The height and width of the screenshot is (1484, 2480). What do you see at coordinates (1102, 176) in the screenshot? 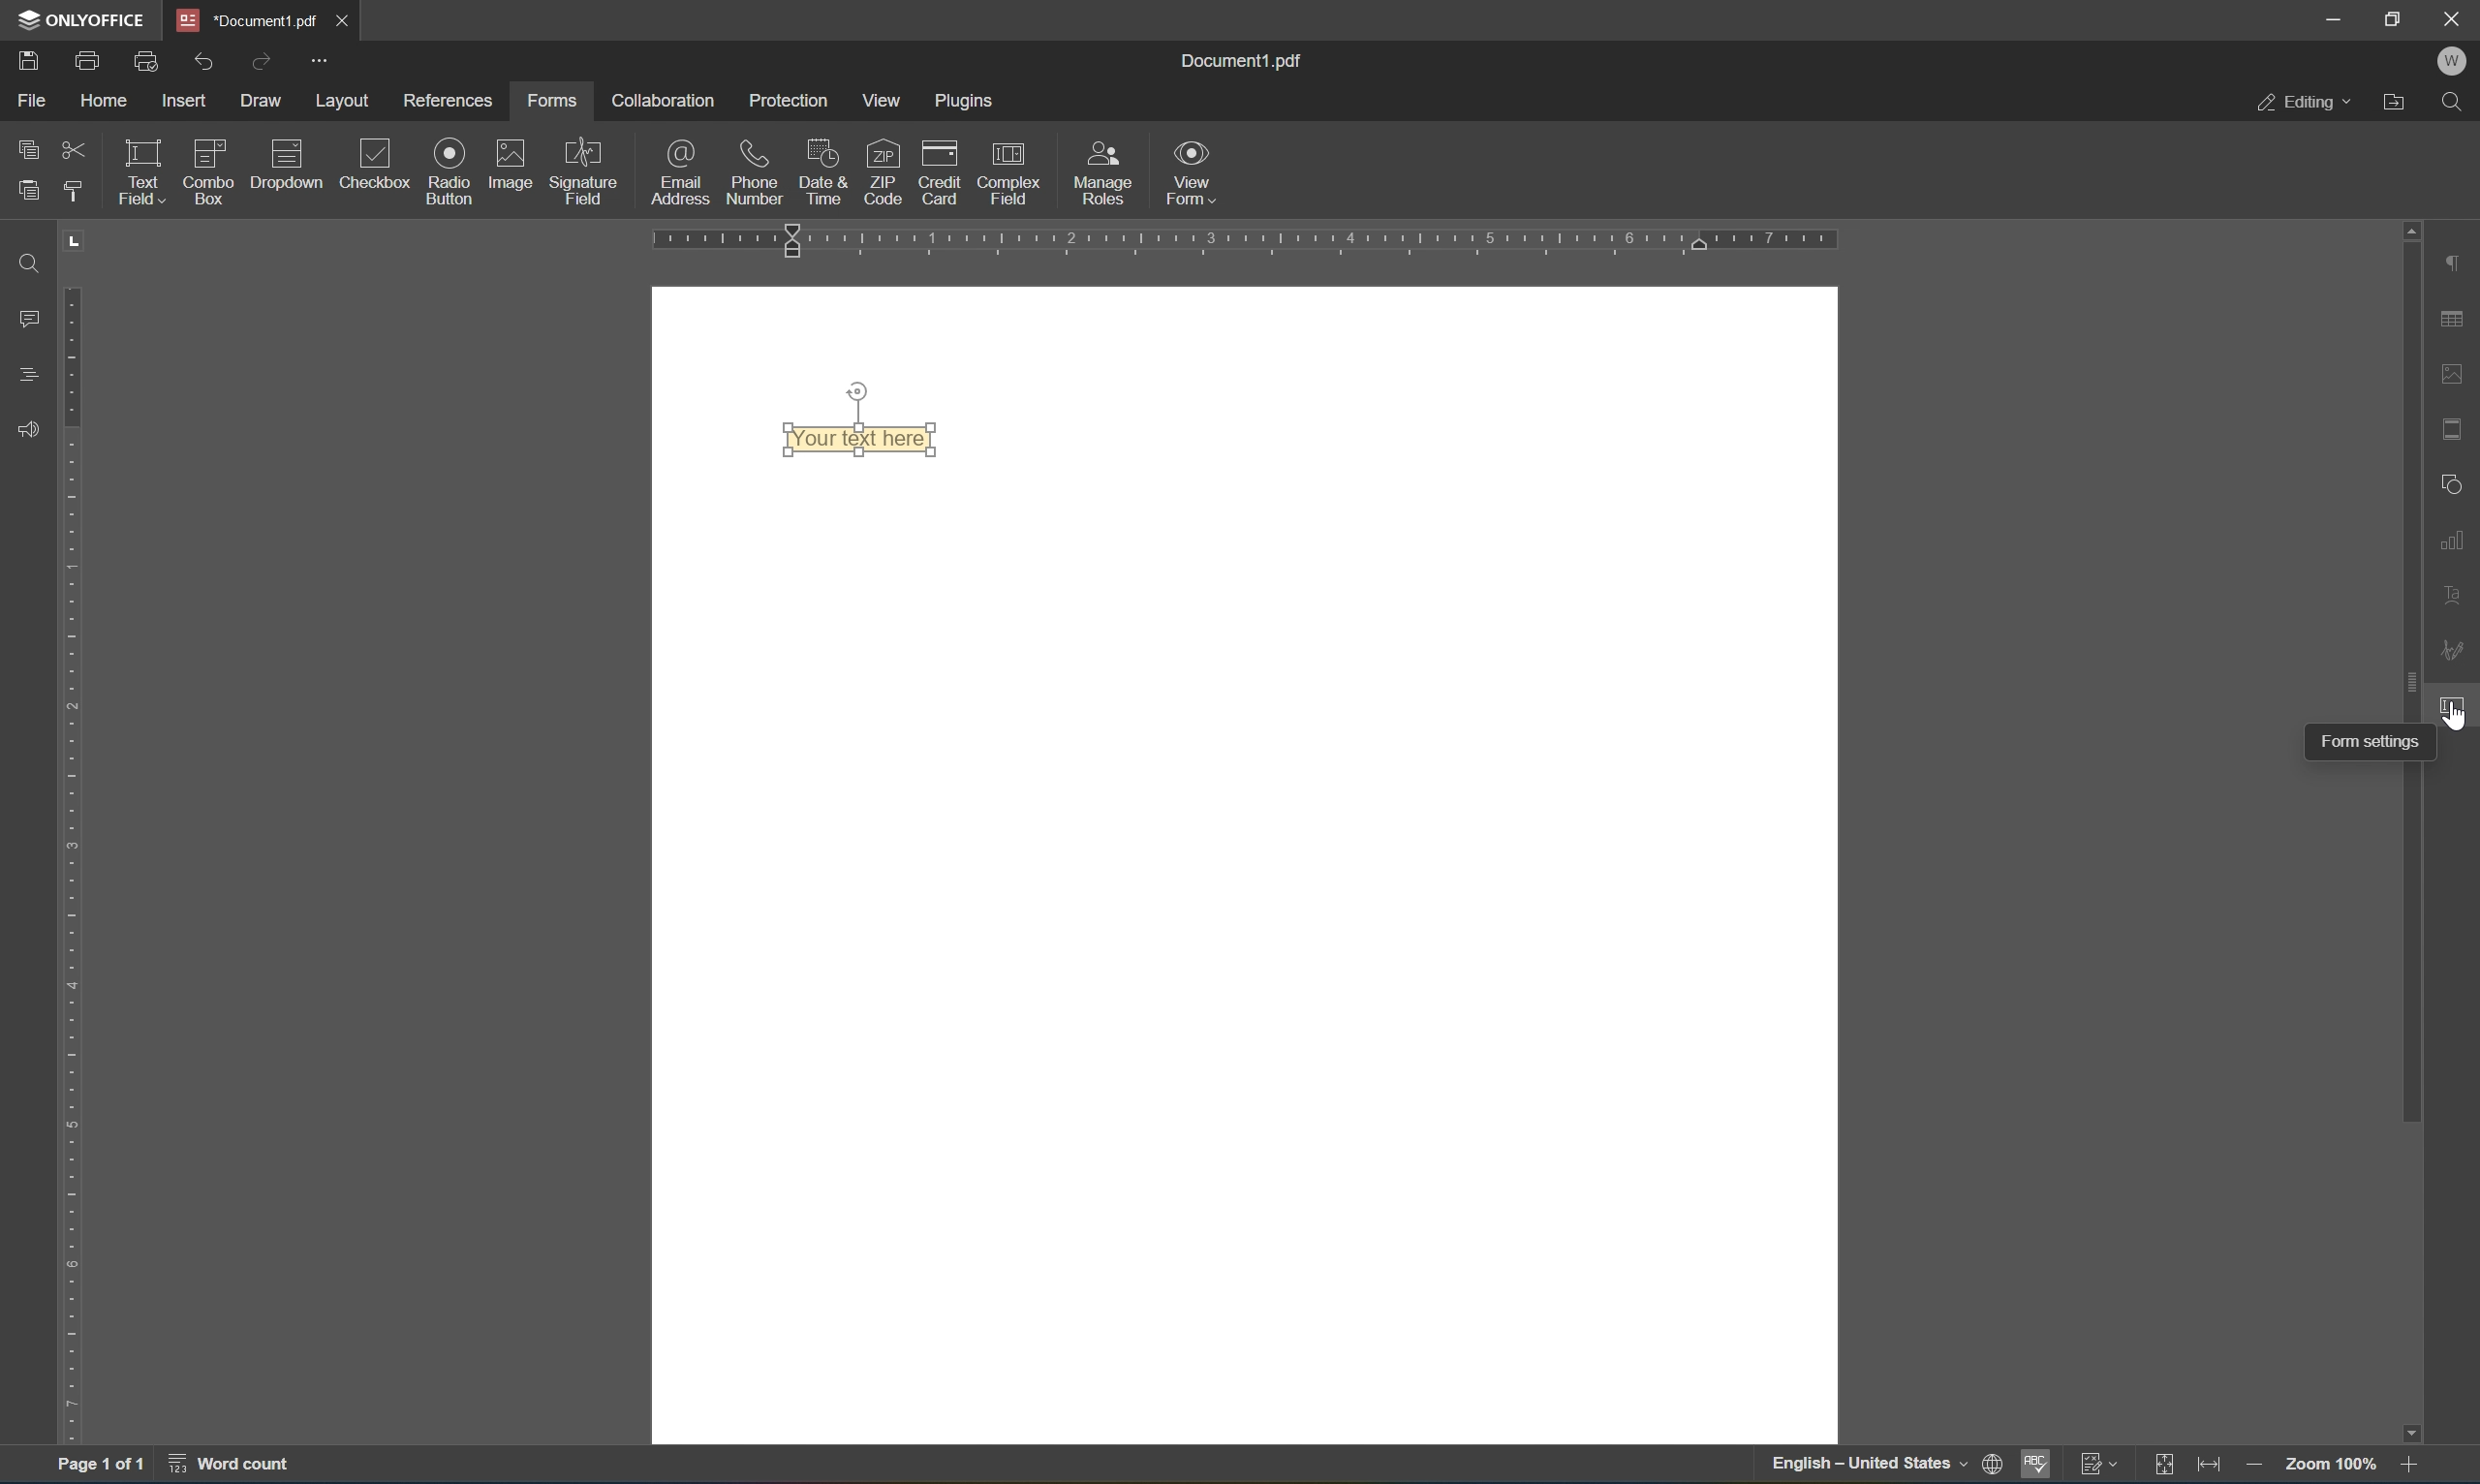
I see `manage roles` at bounding box center [1102, 176].